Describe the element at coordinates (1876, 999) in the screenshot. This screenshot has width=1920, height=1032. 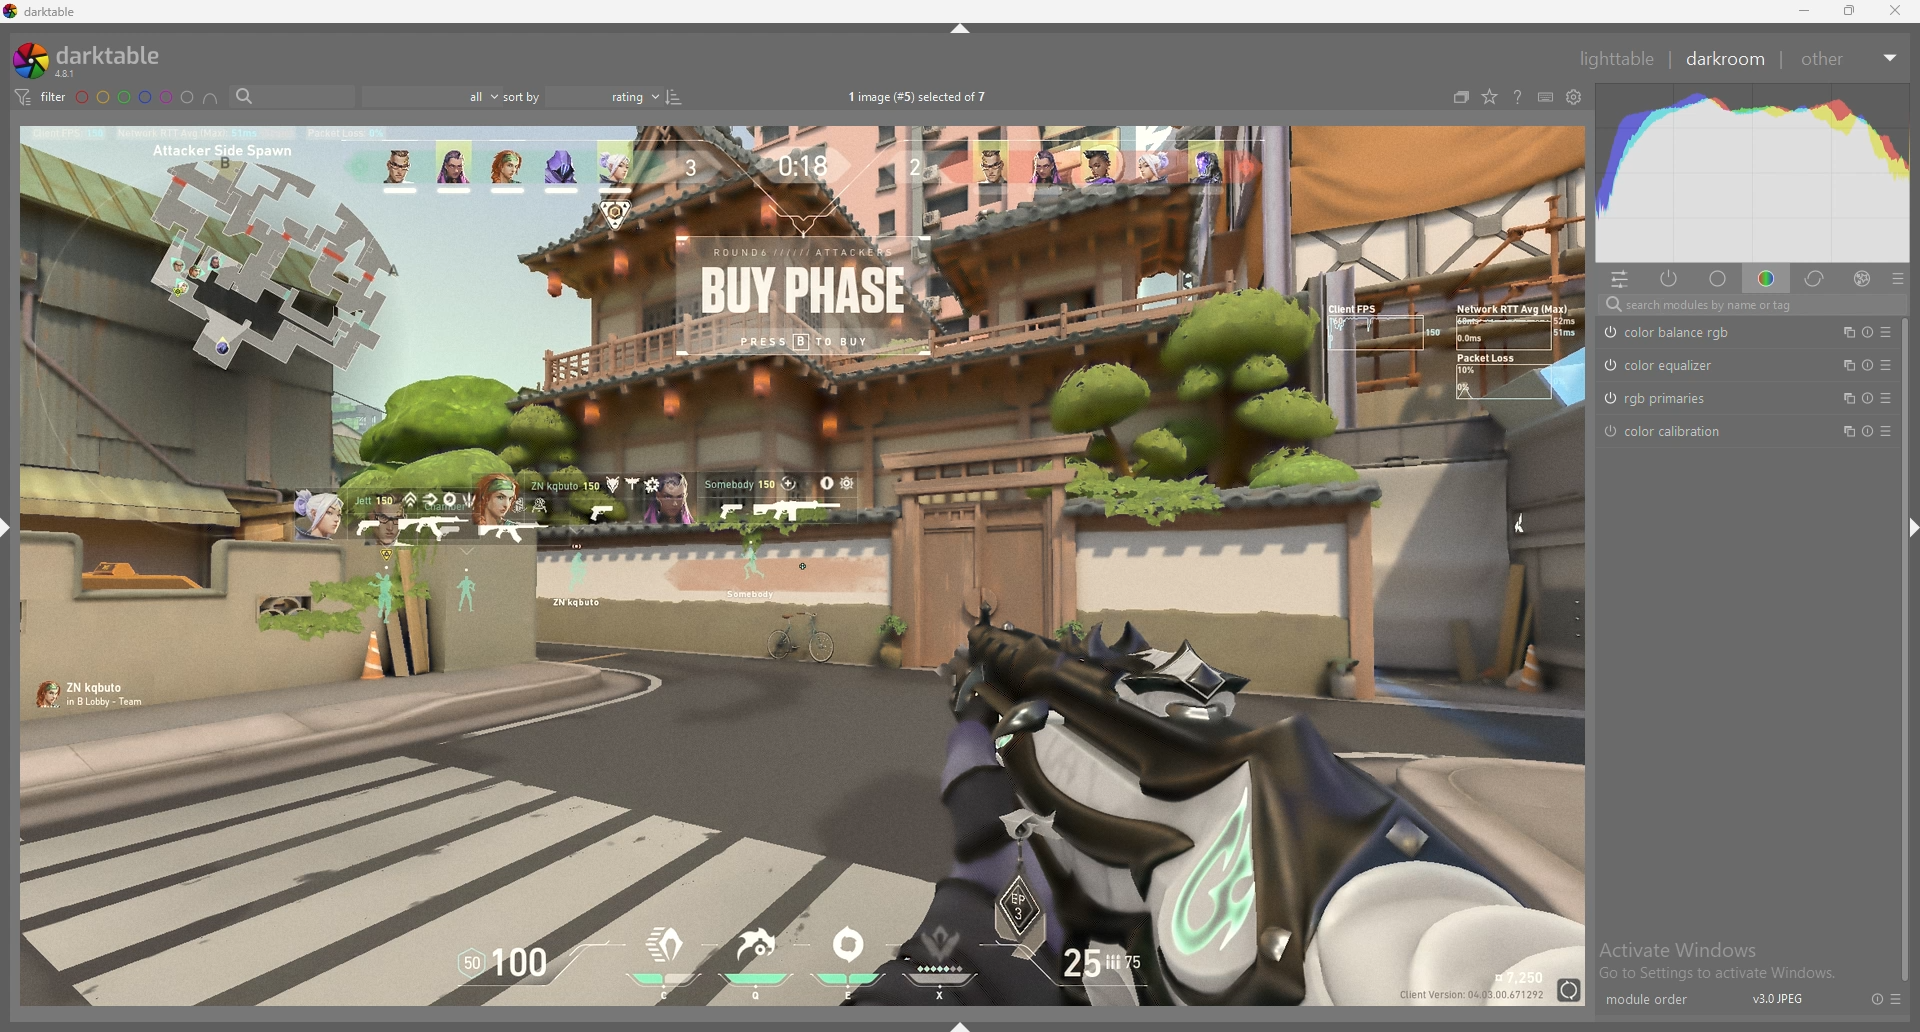
I see `reset` at that location.